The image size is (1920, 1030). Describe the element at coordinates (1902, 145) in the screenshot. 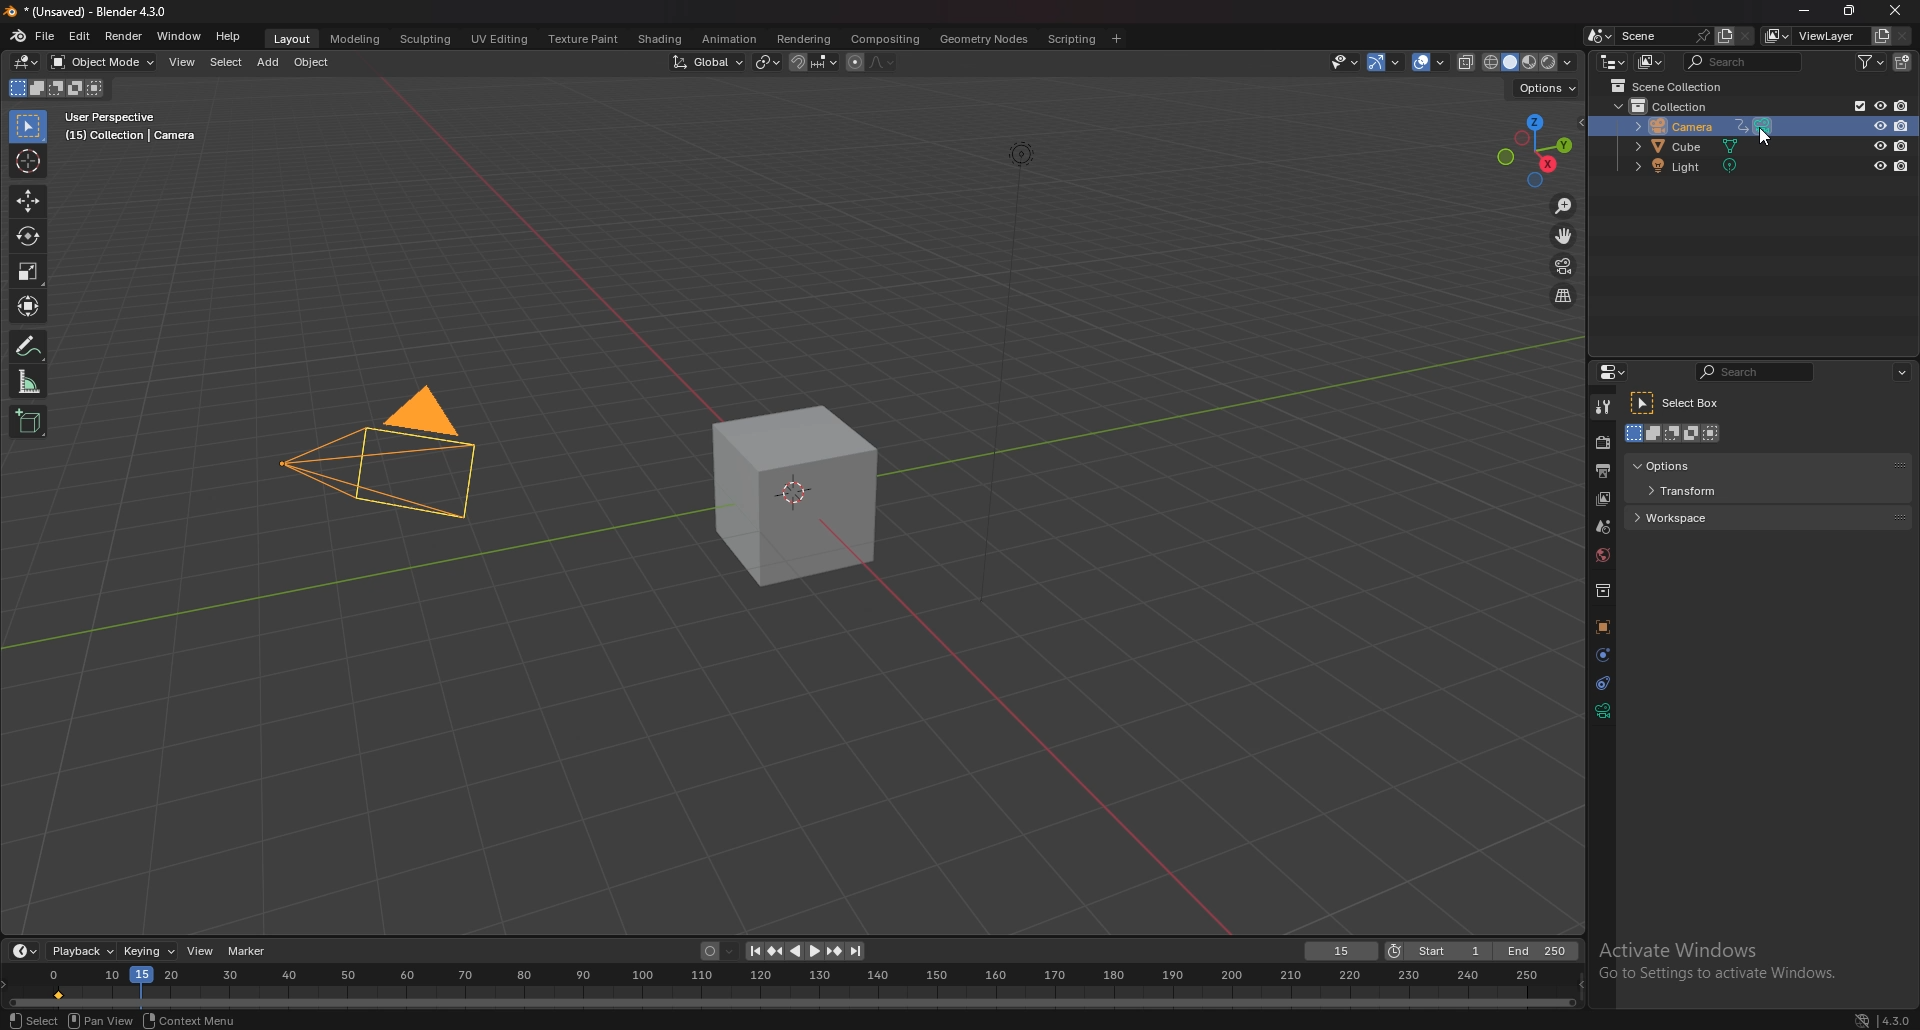

I see `disable in renders` at that location.